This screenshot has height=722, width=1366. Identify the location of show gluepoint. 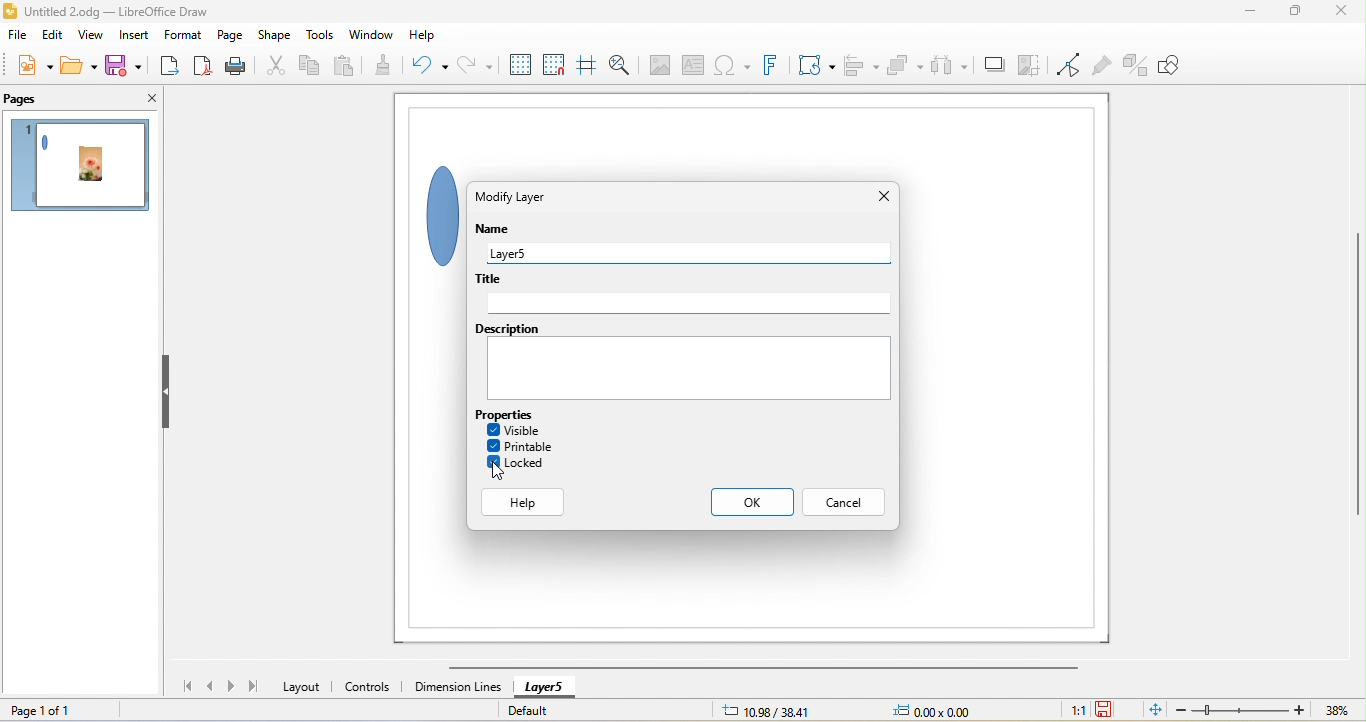
(1103, 66).